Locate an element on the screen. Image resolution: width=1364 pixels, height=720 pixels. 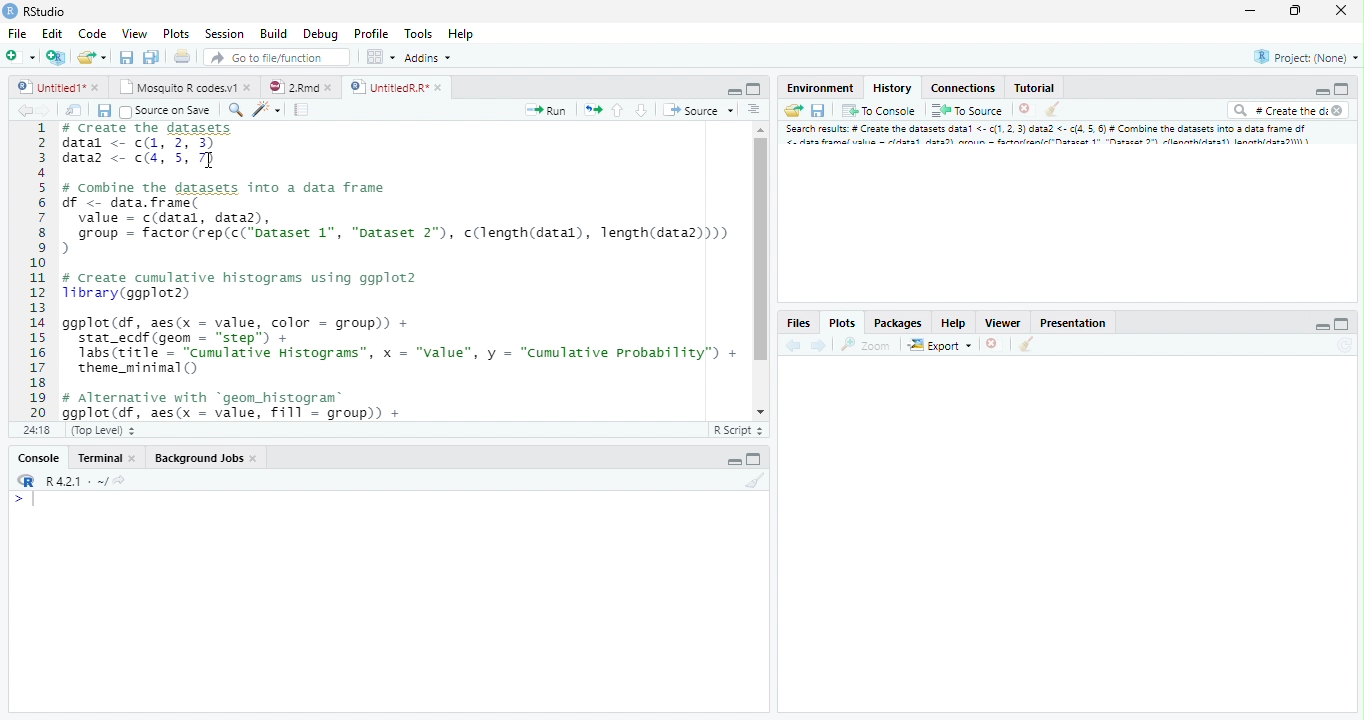
Connections is located at coordinates (964, 88).